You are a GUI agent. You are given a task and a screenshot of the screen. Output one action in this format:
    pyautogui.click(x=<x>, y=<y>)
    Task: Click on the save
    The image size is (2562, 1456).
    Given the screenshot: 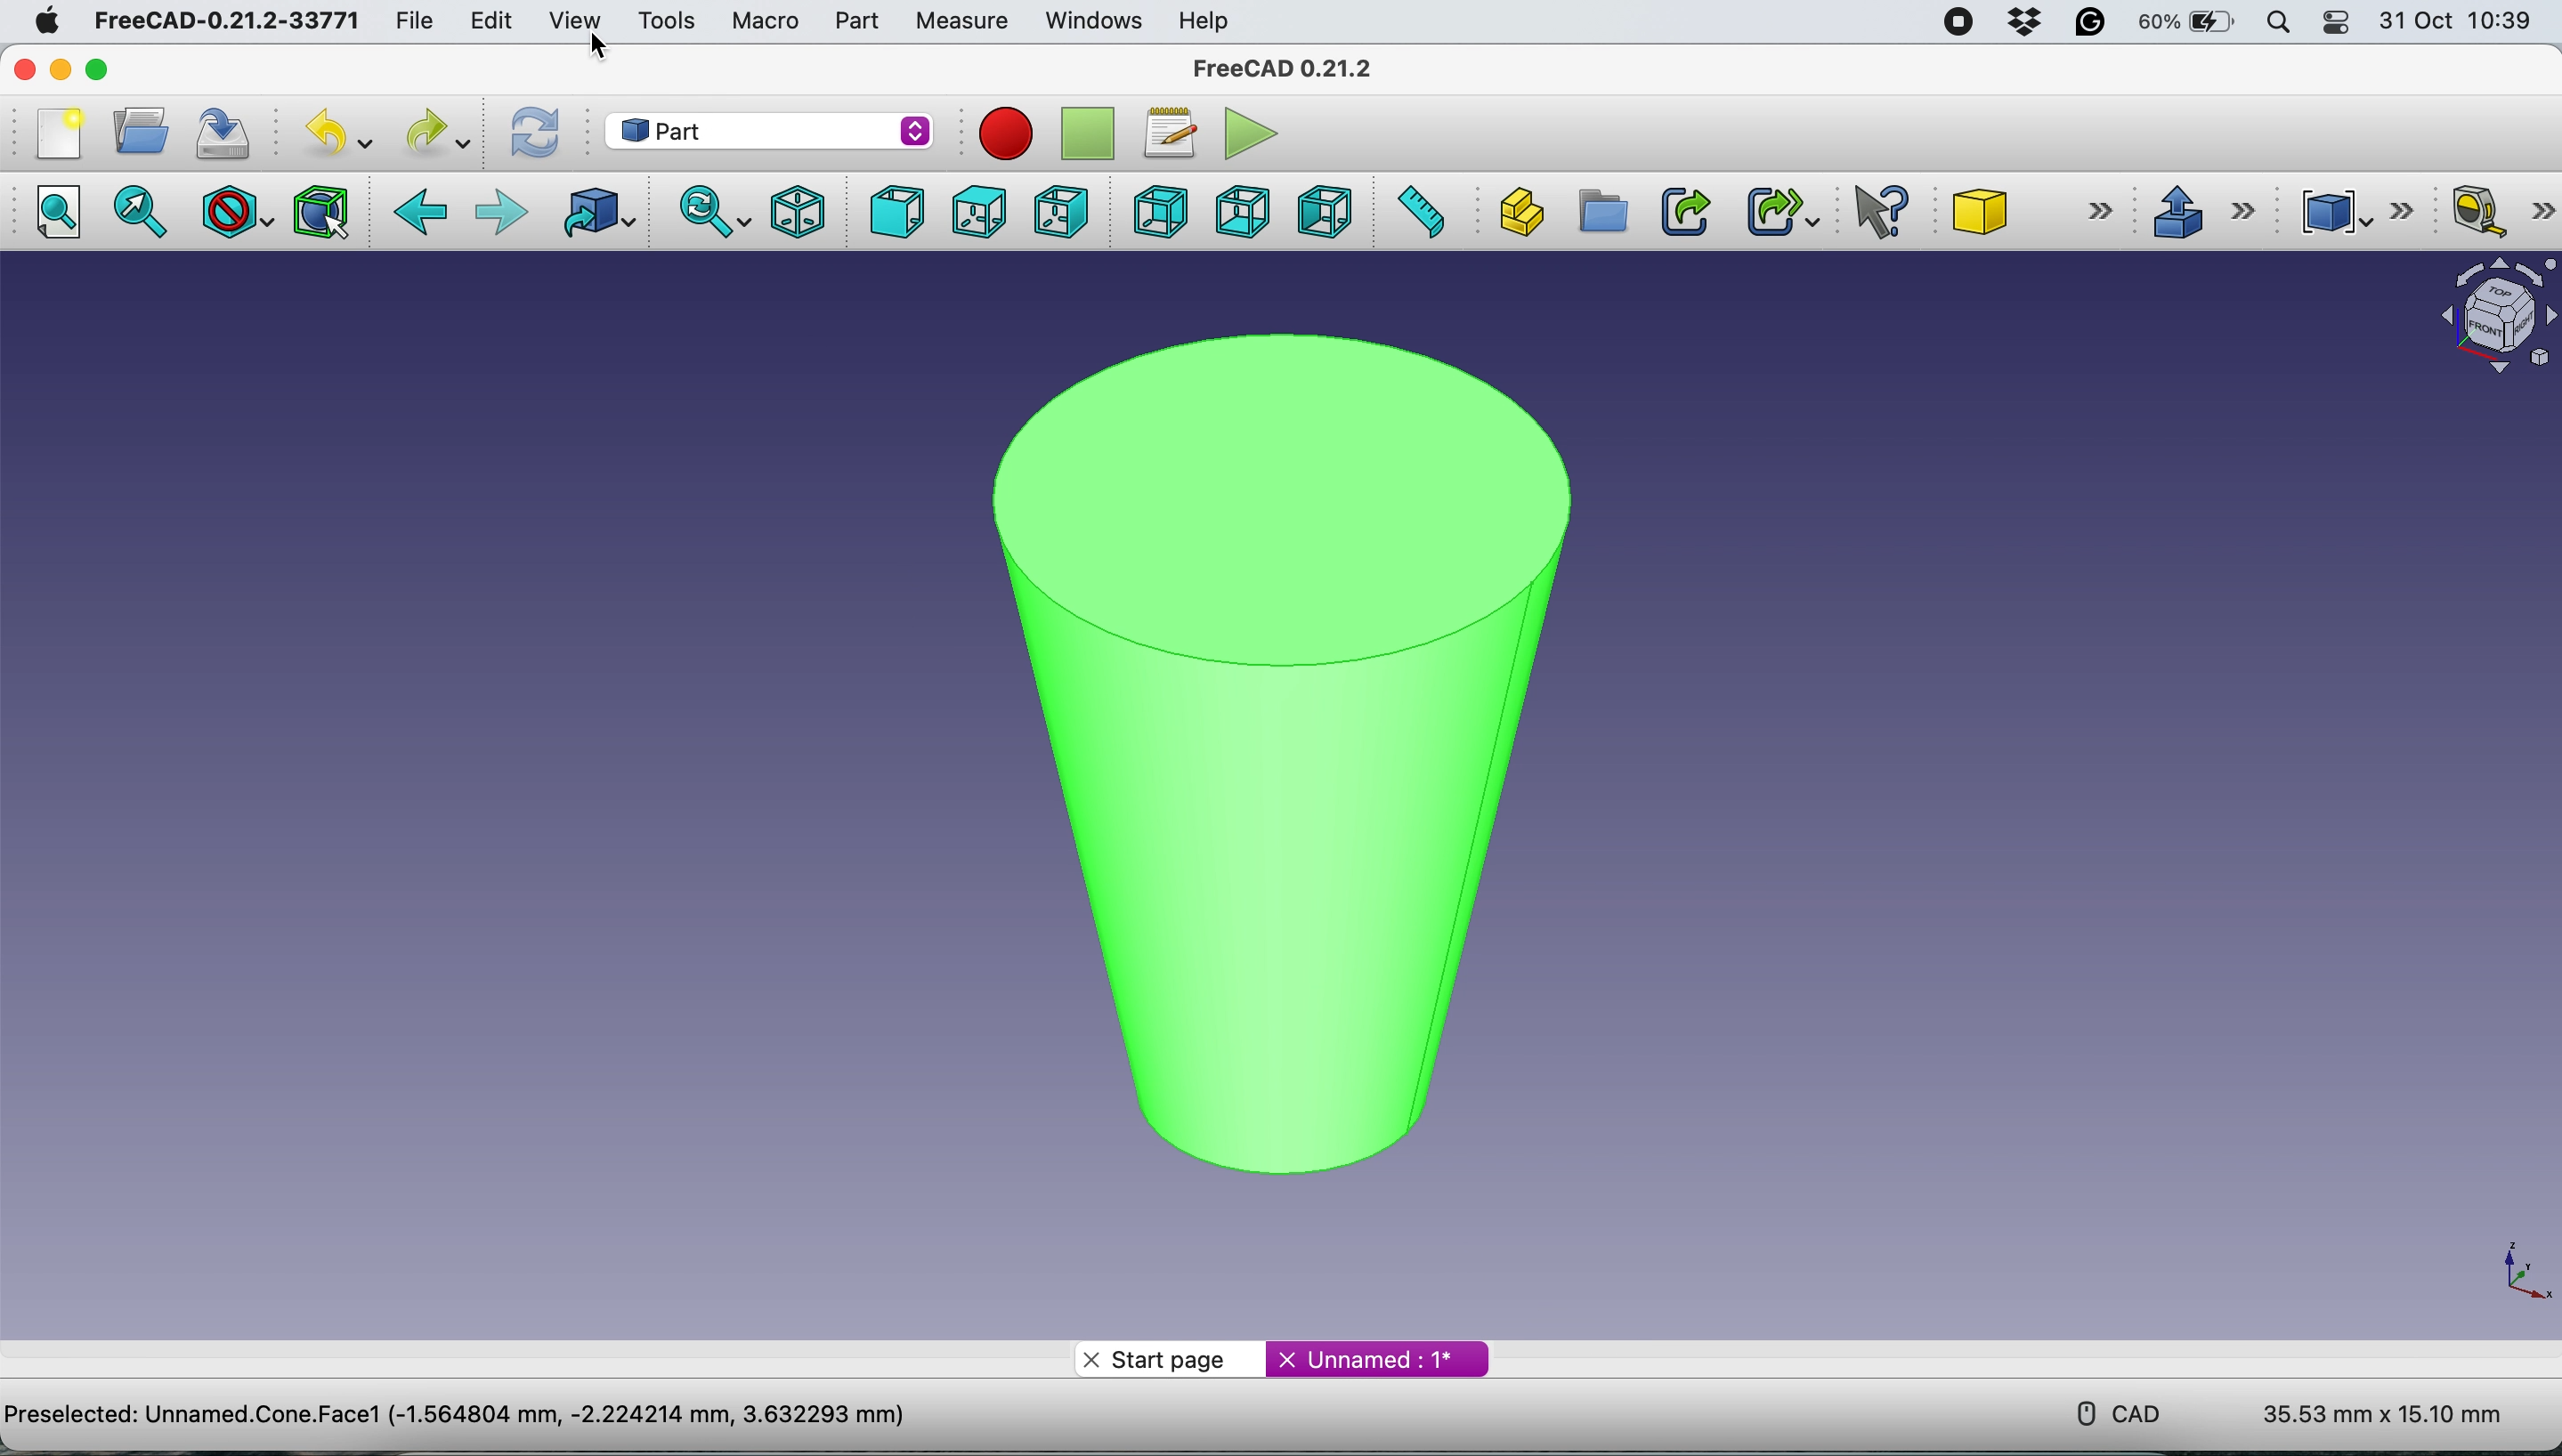 What is the action you would take?
    pyautogui.click(x=223, y=132)
    